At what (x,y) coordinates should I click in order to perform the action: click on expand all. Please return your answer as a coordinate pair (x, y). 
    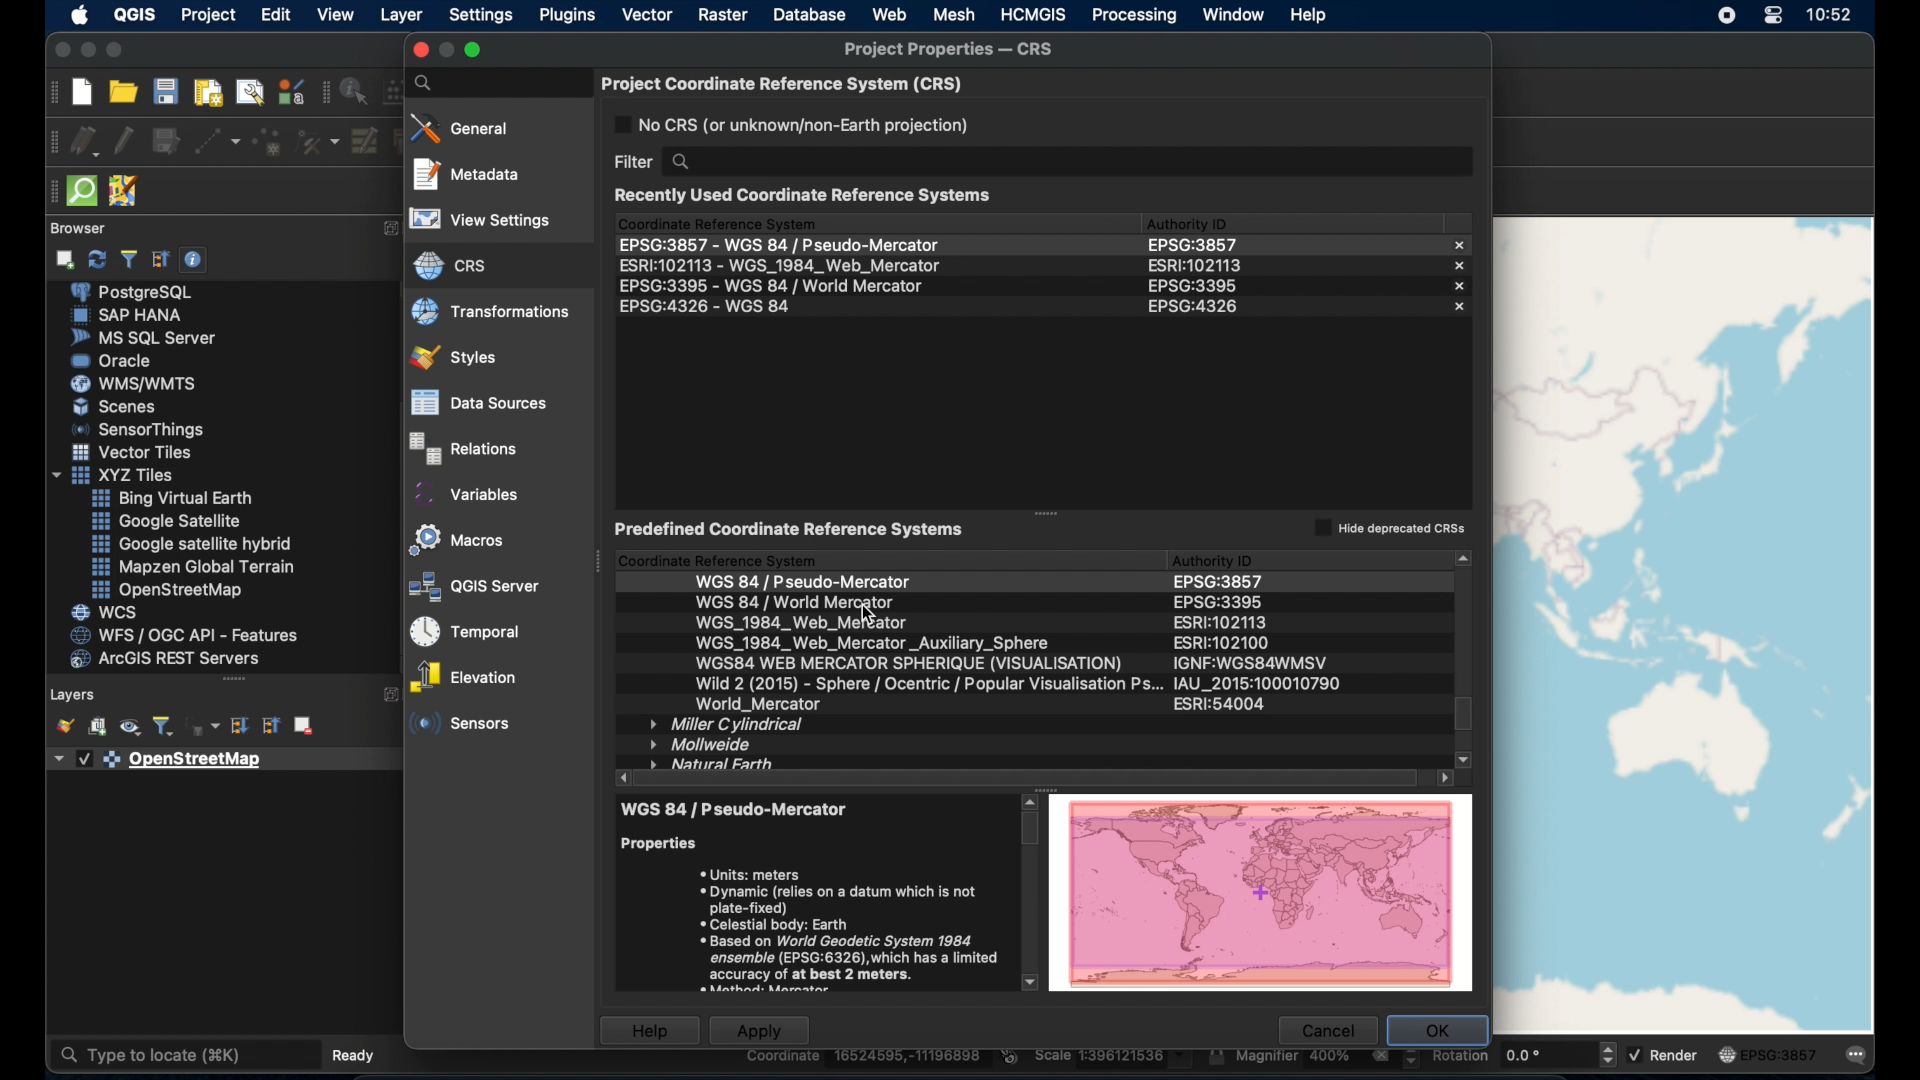
    Looking at the image, I should click on (239, 726).